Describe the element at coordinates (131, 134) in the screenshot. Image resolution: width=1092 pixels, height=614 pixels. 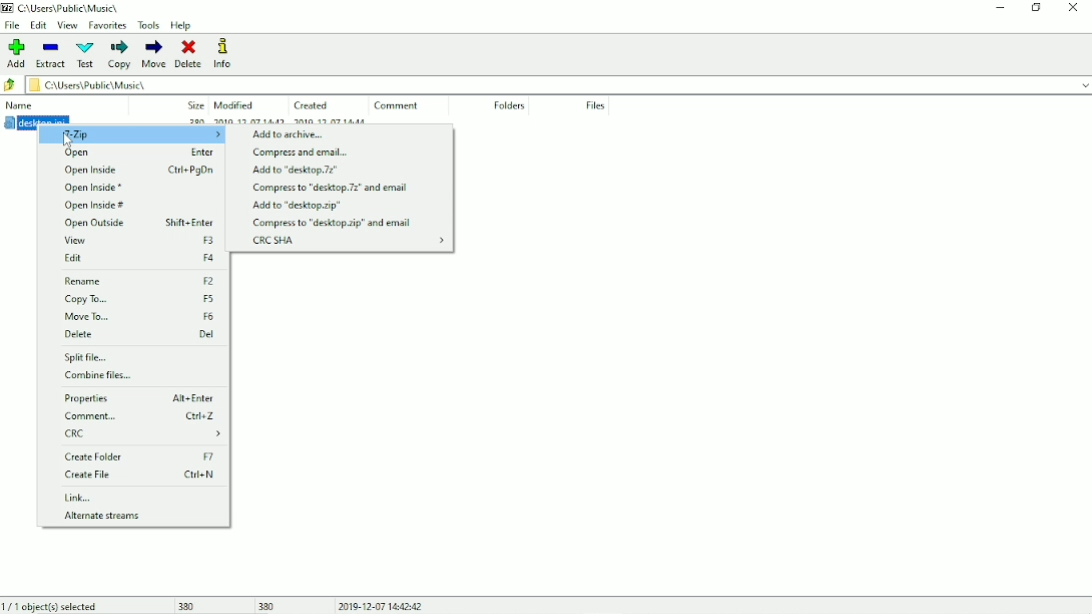
I see `7-Zip` at that location.